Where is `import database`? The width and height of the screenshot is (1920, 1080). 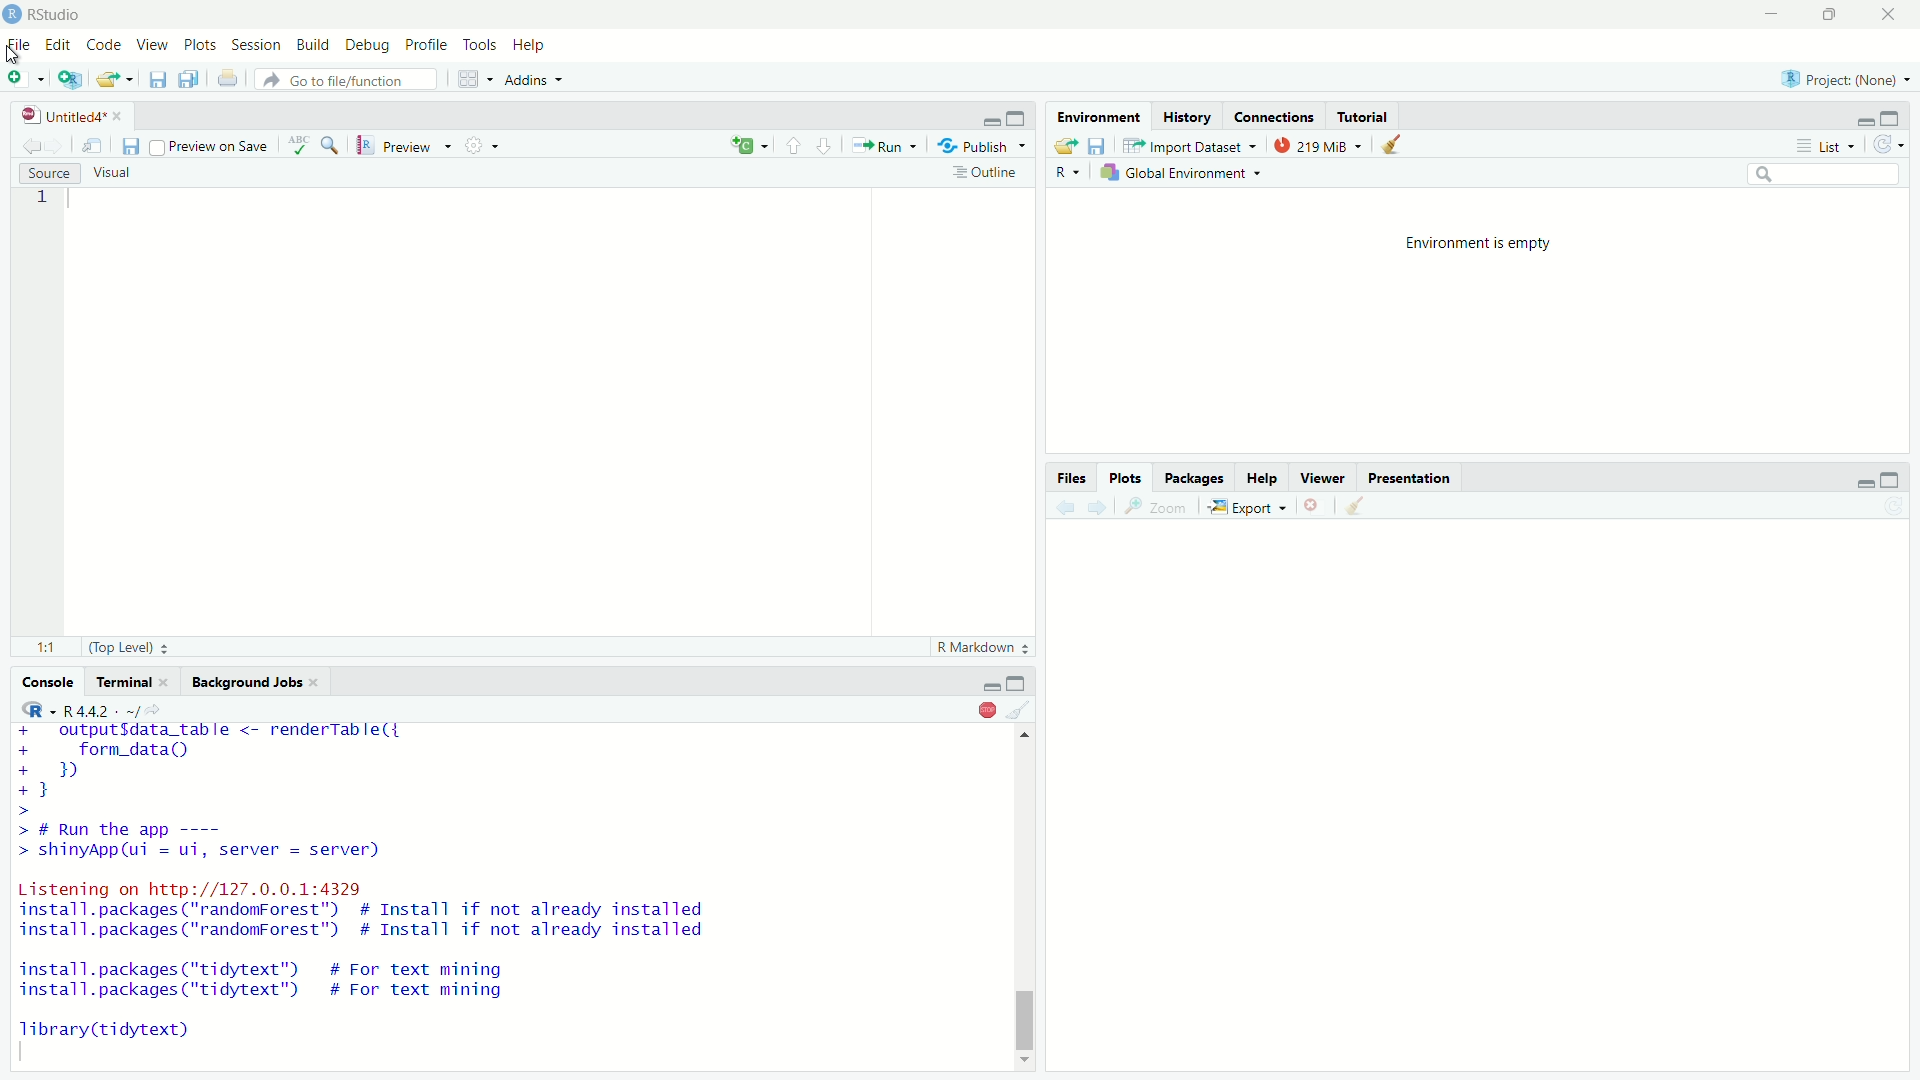 import database is located at coordinates (1191, 146).